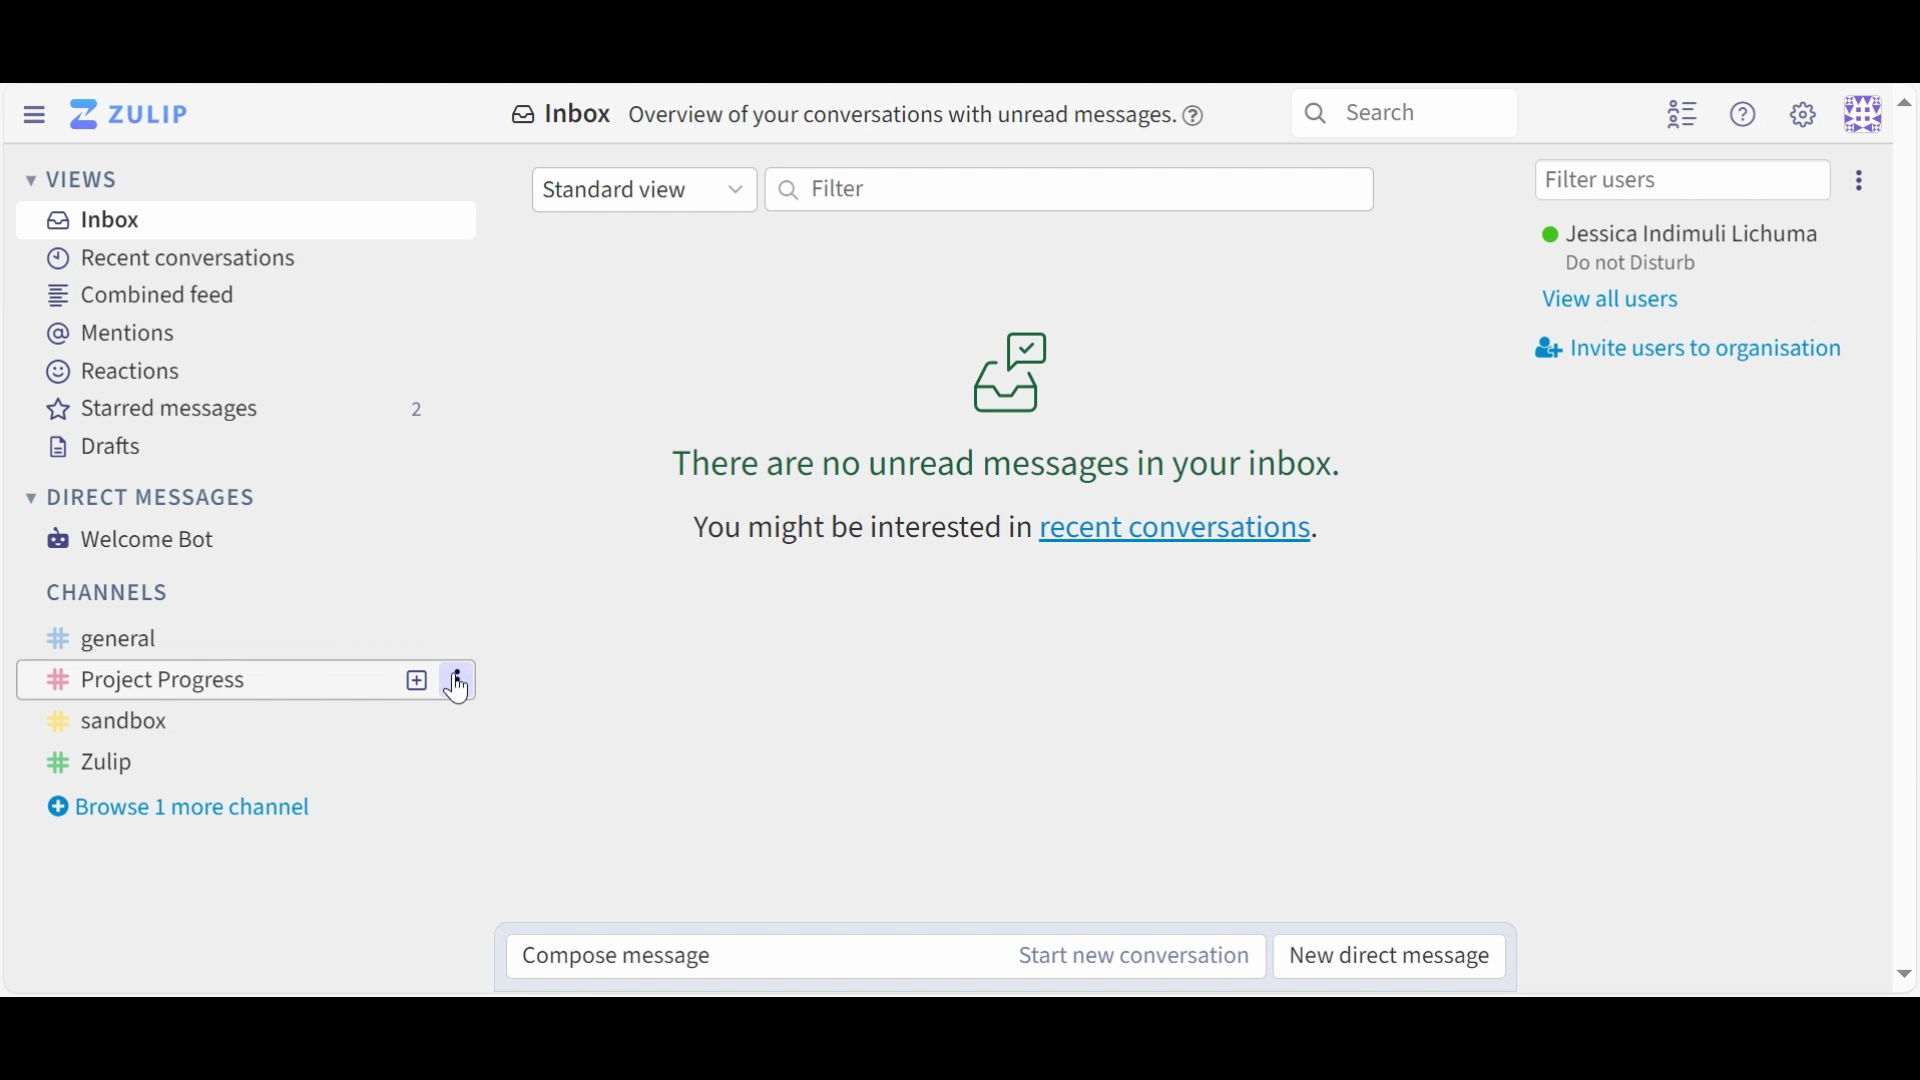 Image resolution: width=1920 pixels, height=1080 pixels. Describe the element at coordinates (1018, 528) in the screenshot. I see `recent conversations` at that location.